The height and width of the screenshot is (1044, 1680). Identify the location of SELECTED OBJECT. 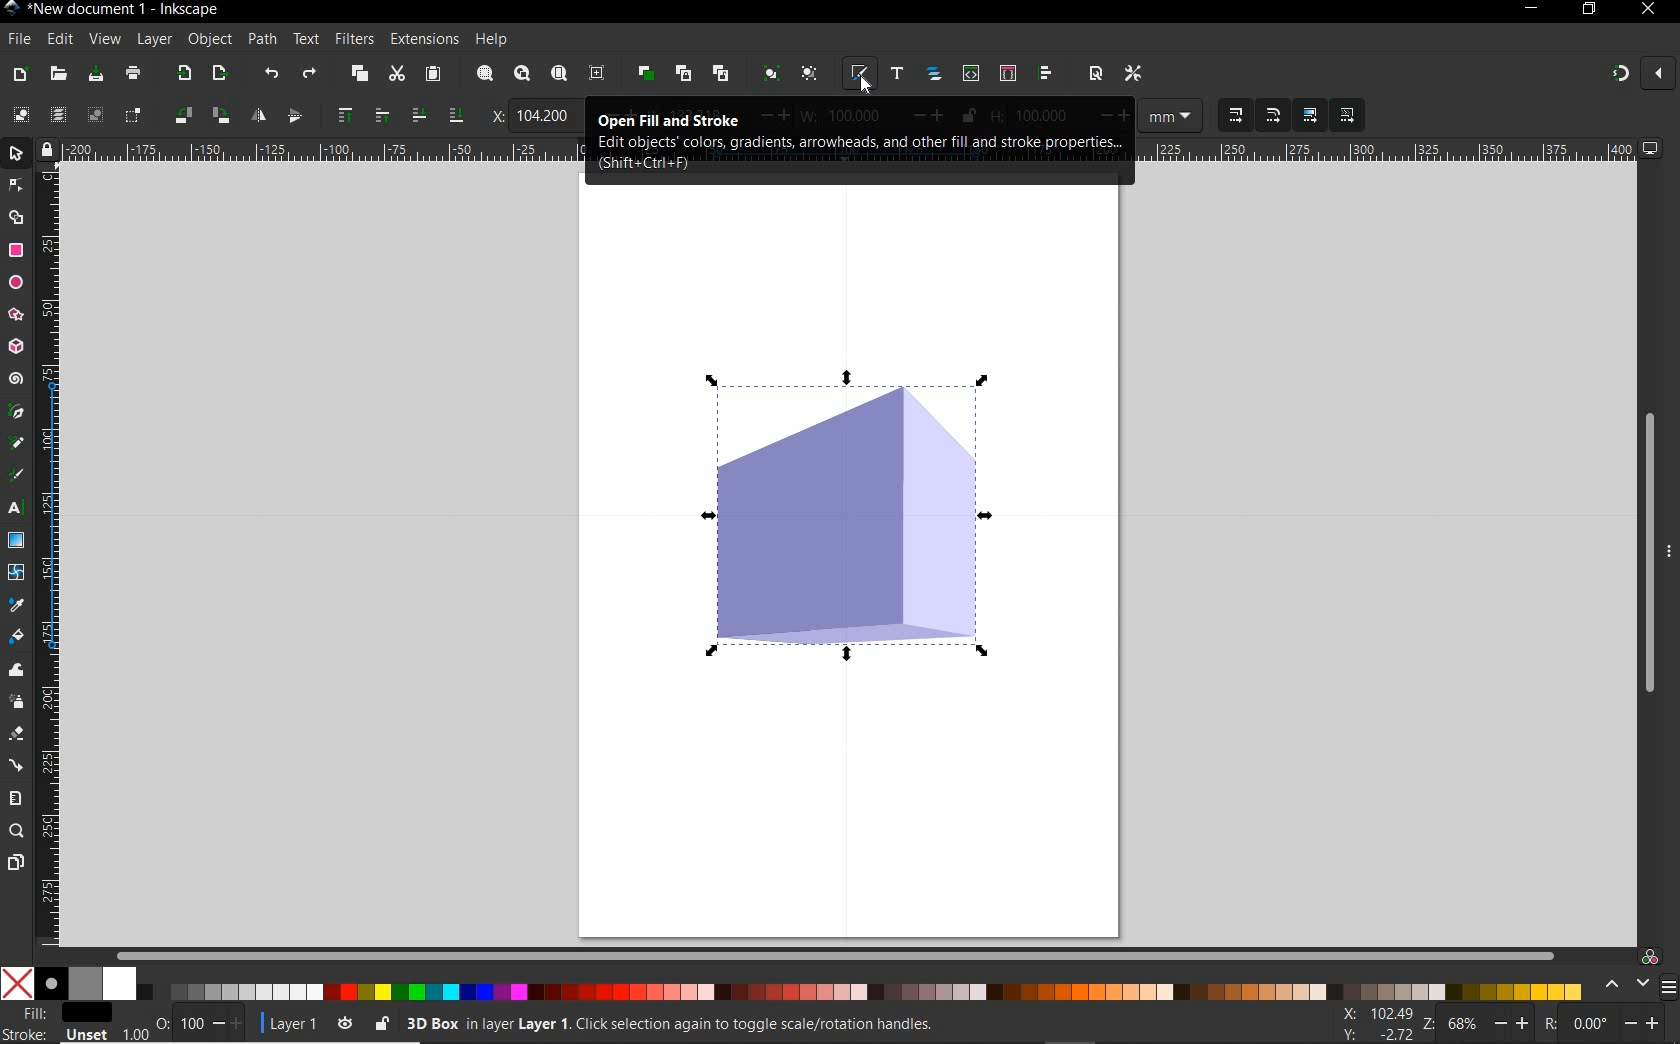
(872, 515).